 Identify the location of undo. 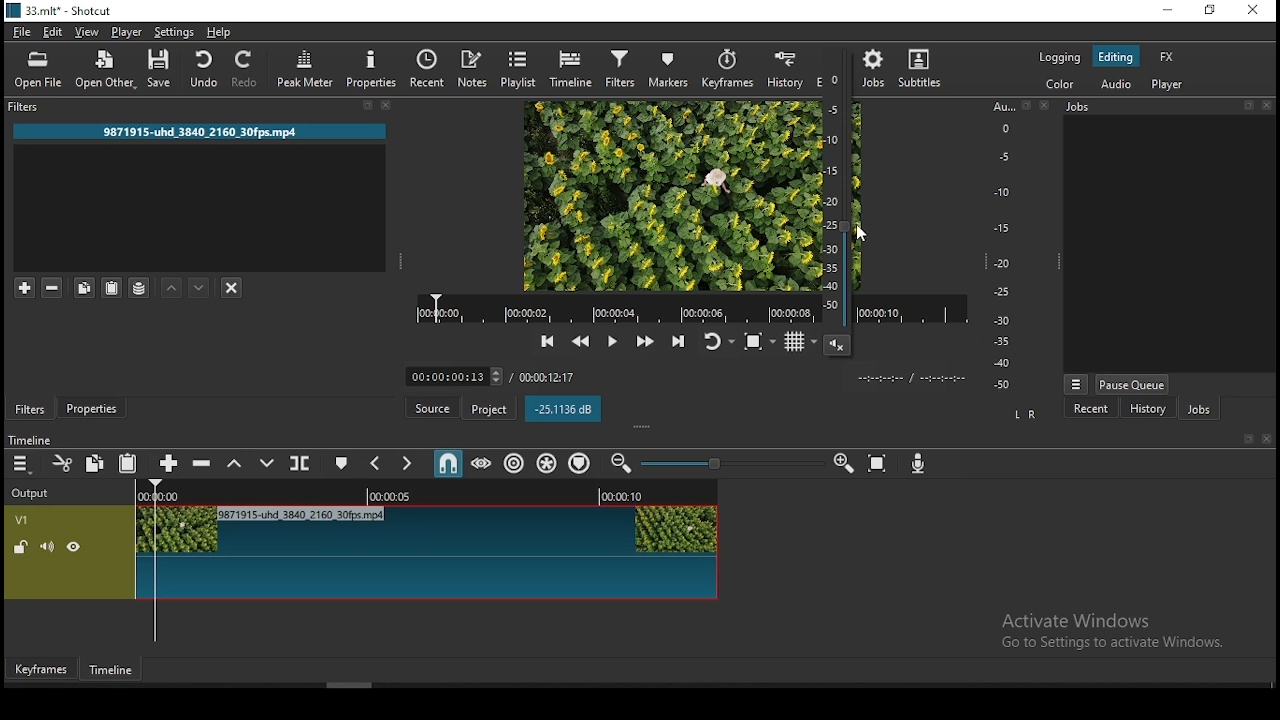
(207, 68).